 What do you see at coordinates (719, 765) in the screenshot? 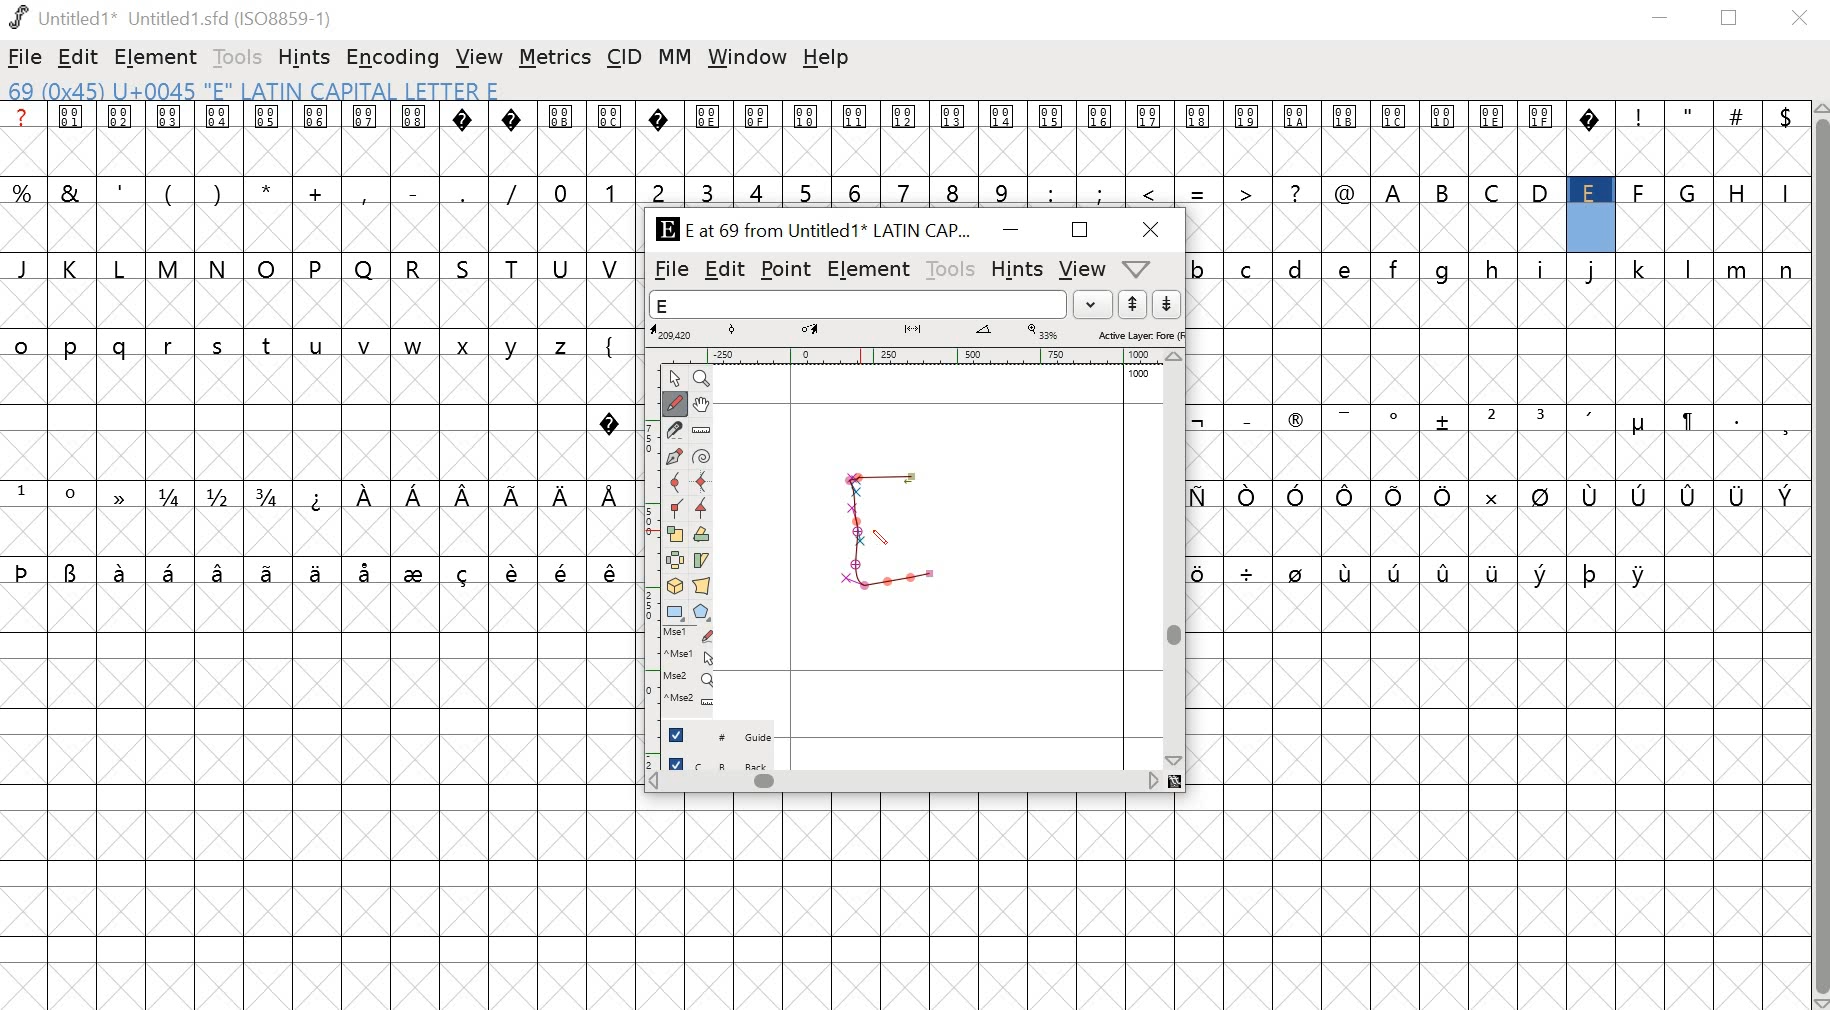
I see `back layer` at bounding box center [719, 765].